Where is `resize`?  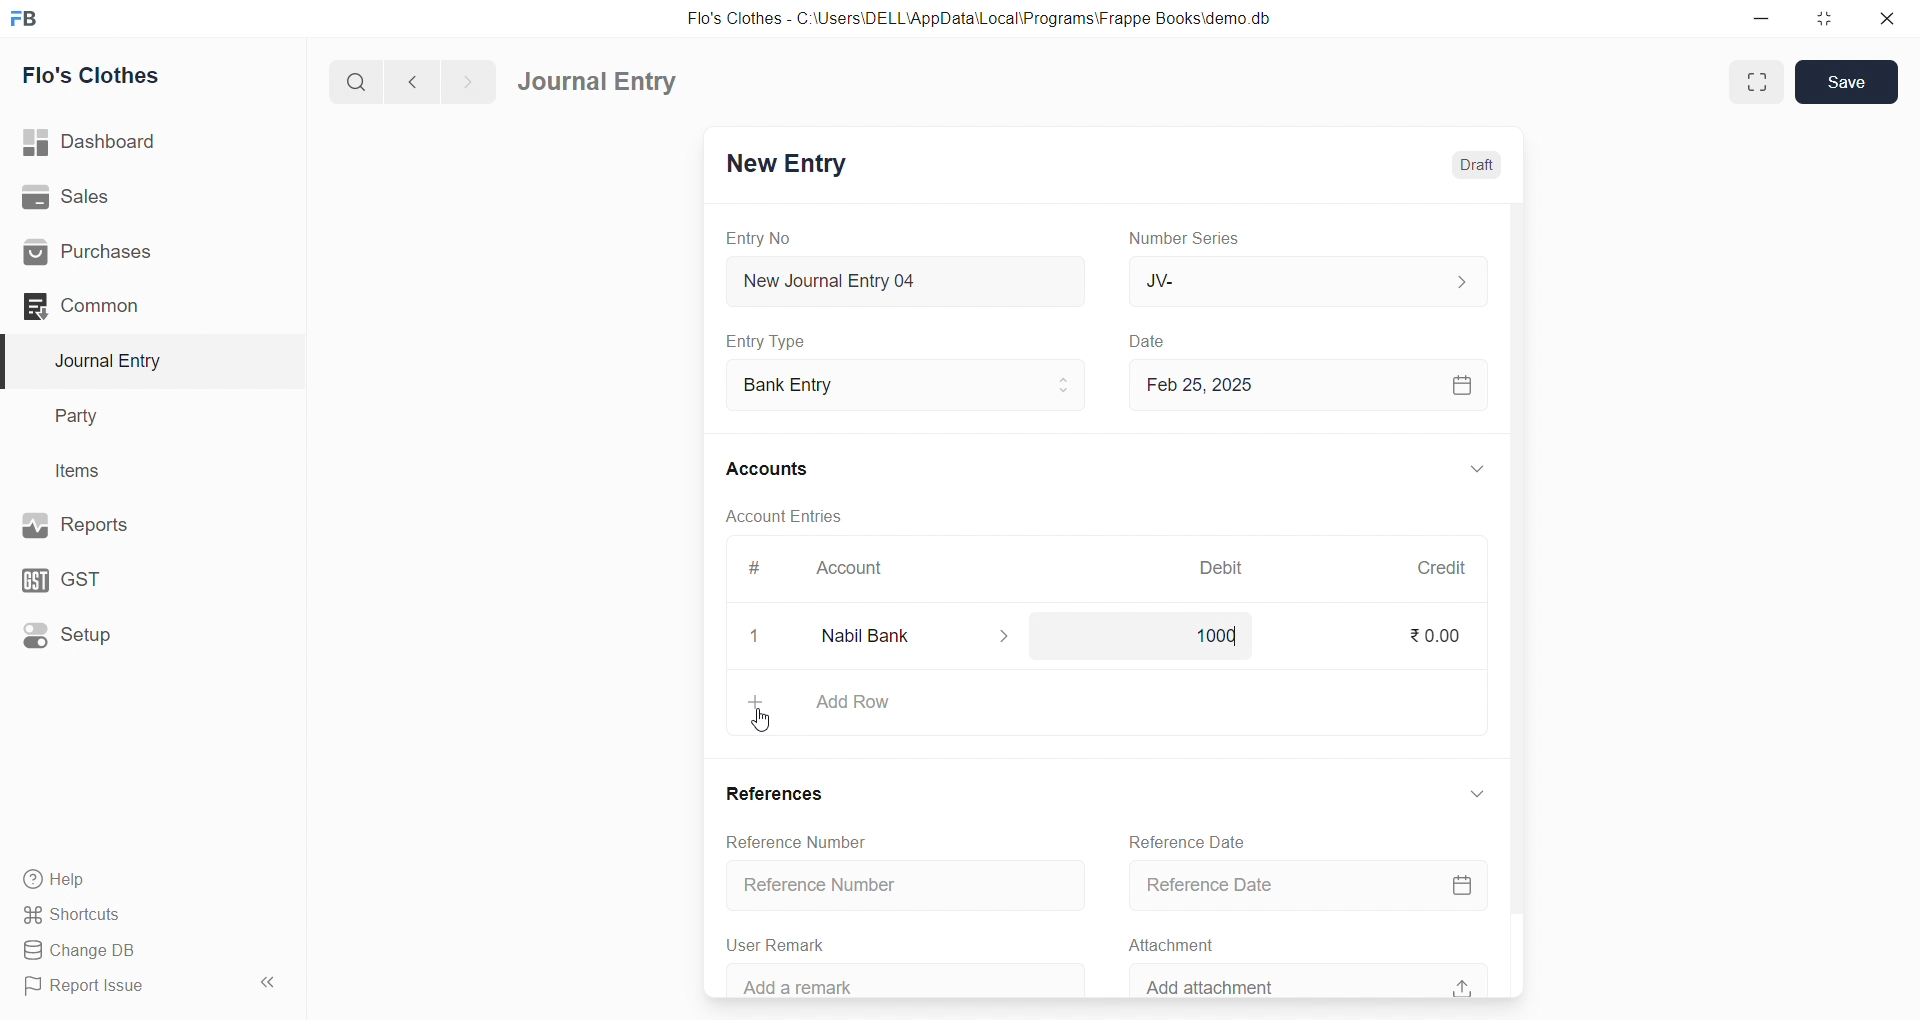 resize is located at coordinates (1819, 18).